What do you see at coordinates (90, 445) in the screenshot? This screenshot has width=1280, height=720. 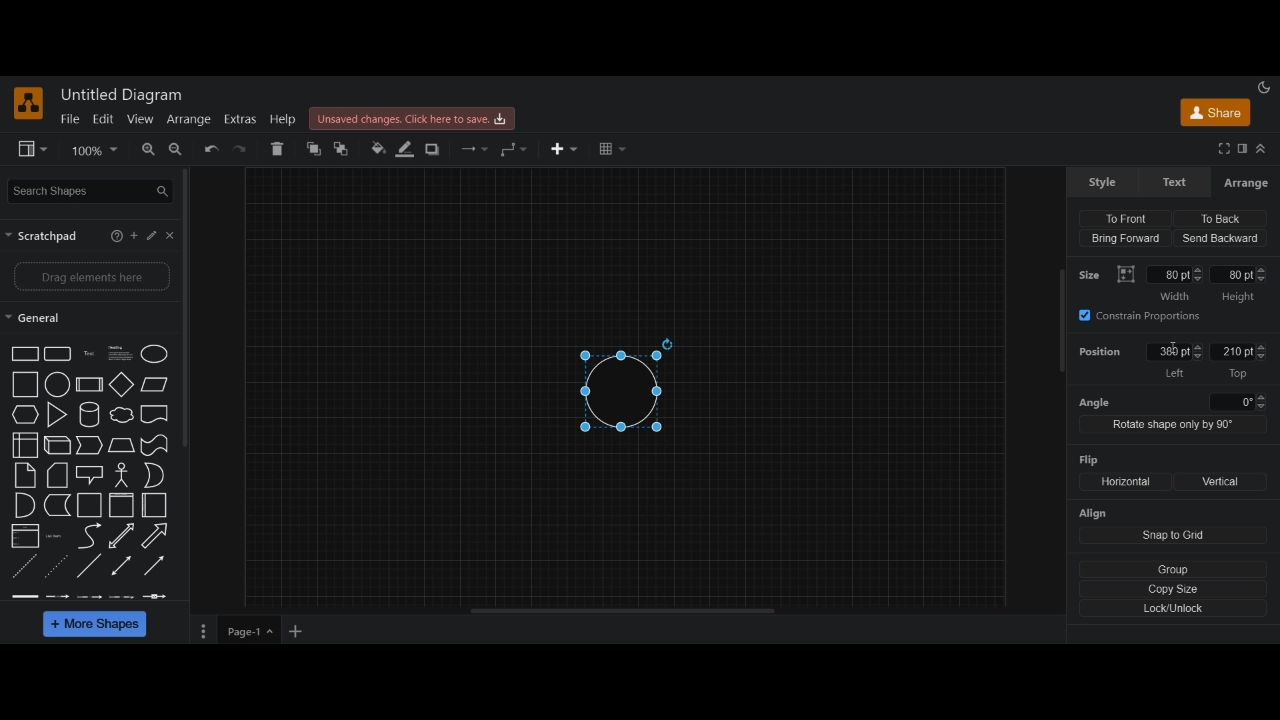 I see `arrow` at bounding box center [90, 445].